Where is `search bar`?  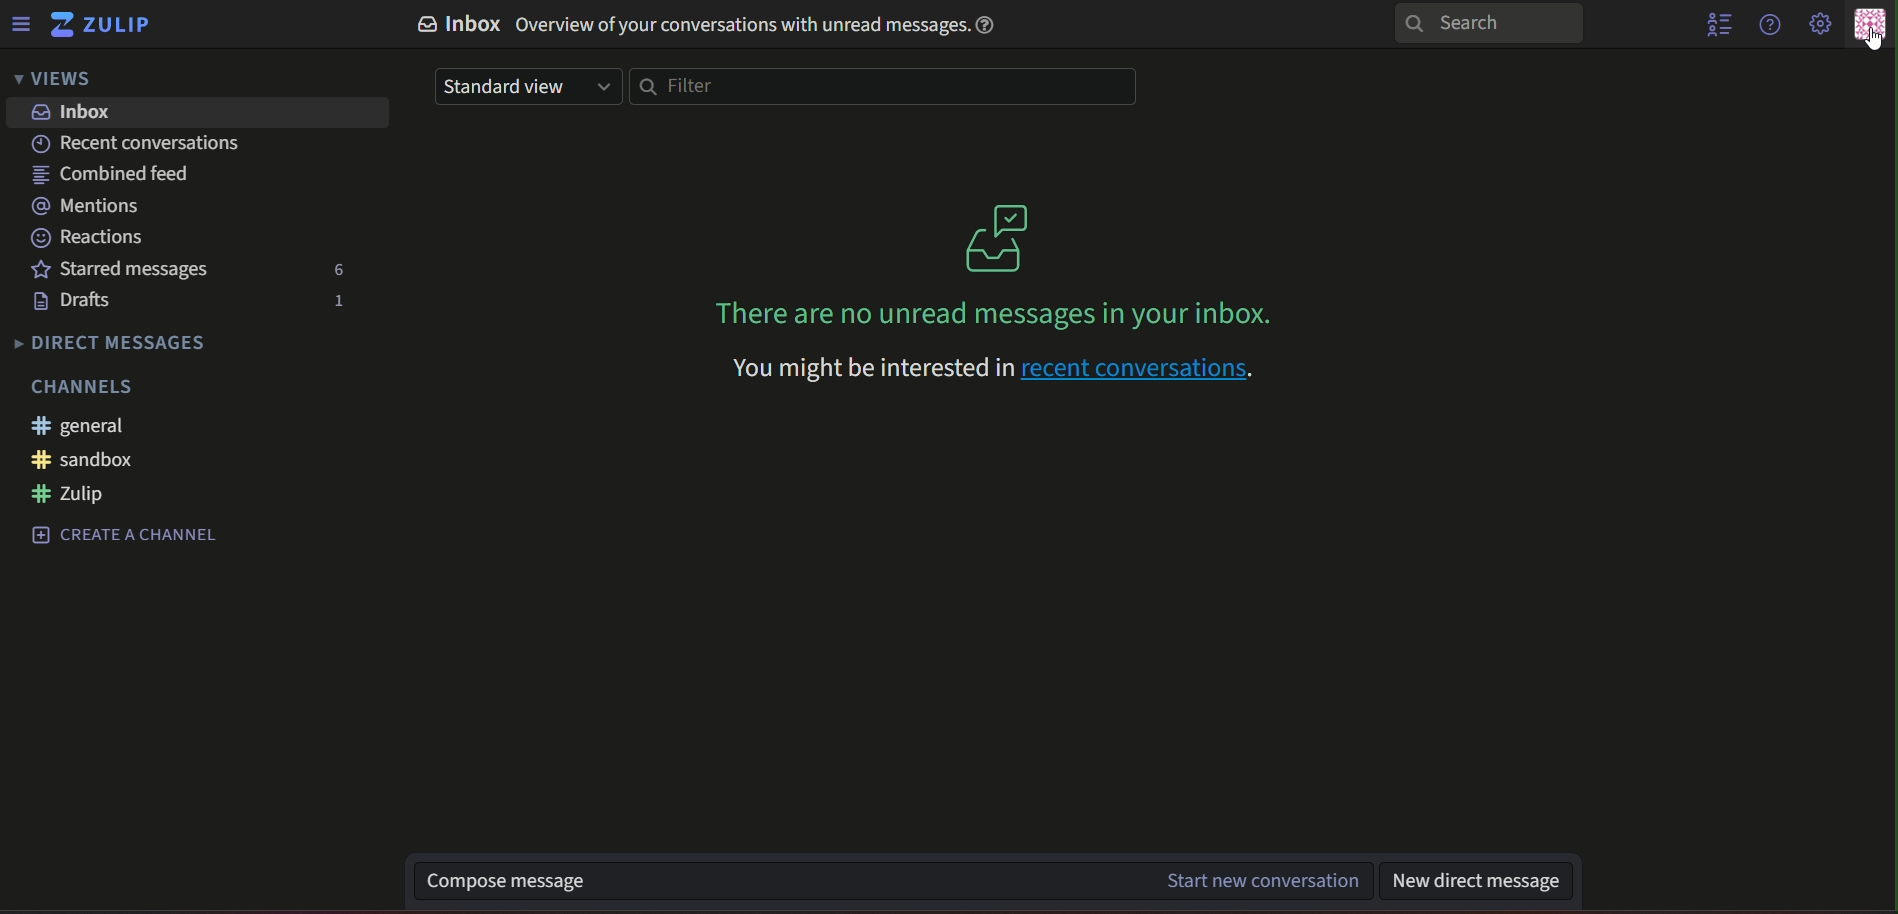 search bar is located at coordinates (1489, 24).